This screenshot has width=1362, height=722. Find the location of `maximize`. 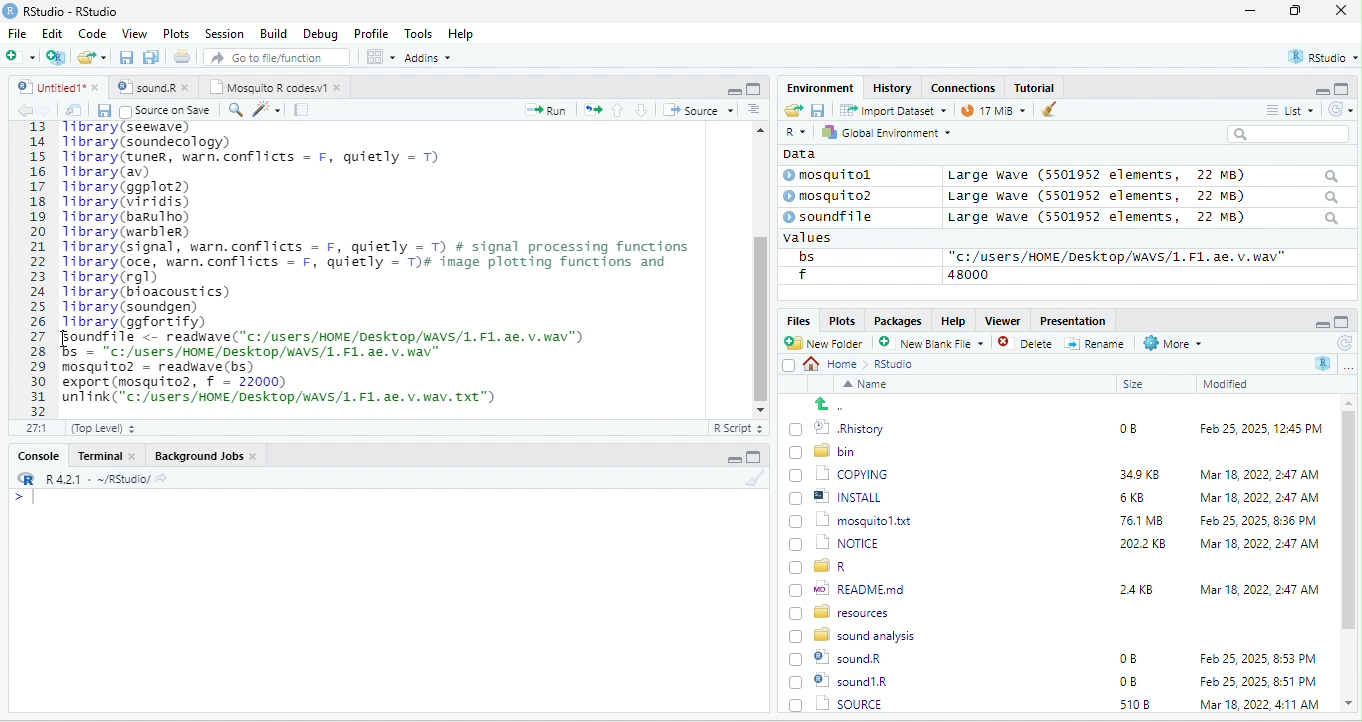

maximize is located at coordinates (753, 457).